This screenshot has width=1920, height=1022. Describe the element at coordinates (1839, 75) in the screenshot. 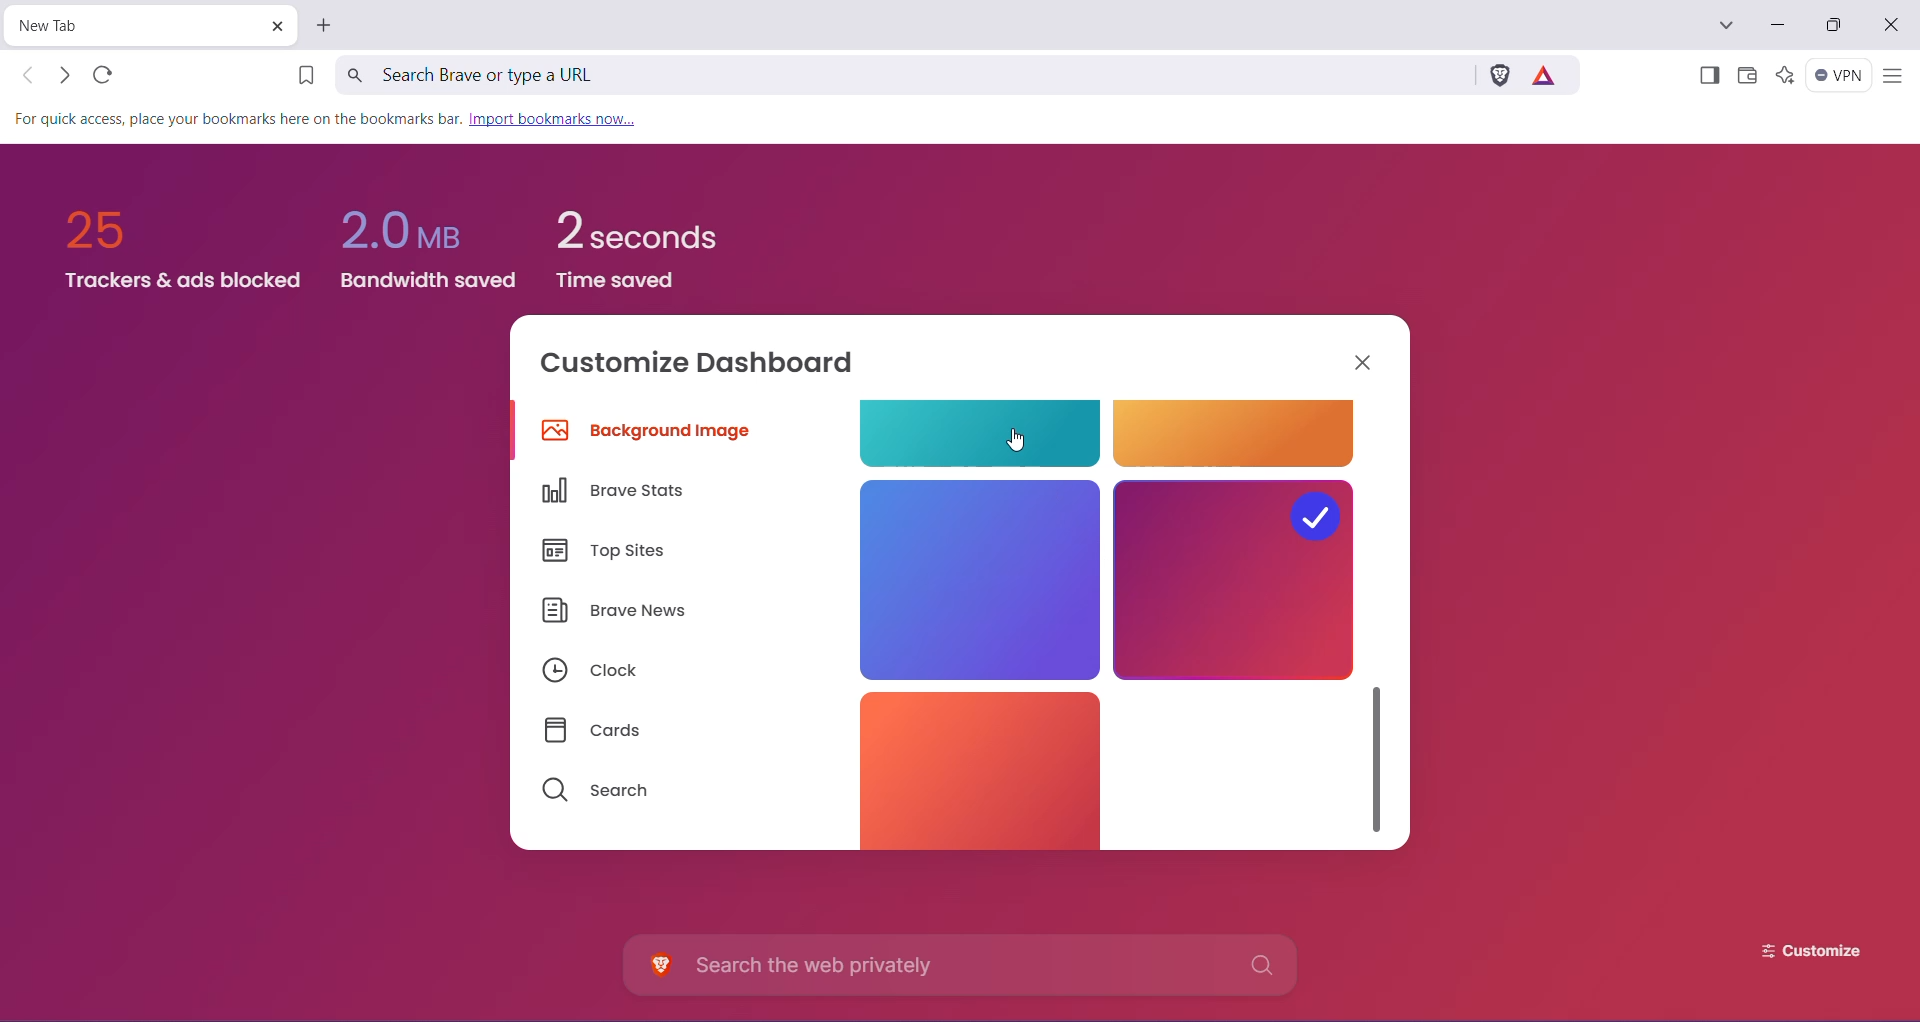

I see `Brave Firewall + VPN` at that location.